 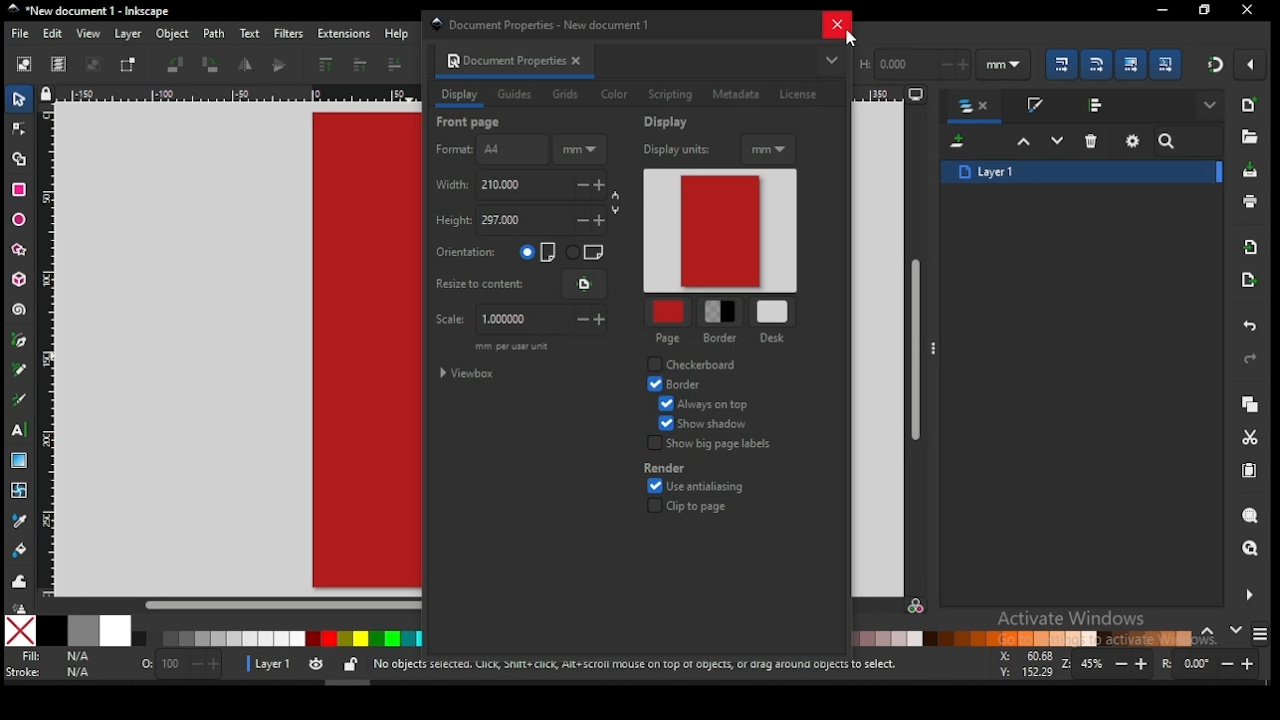 I want to click on border, so click(x=721, y=339).